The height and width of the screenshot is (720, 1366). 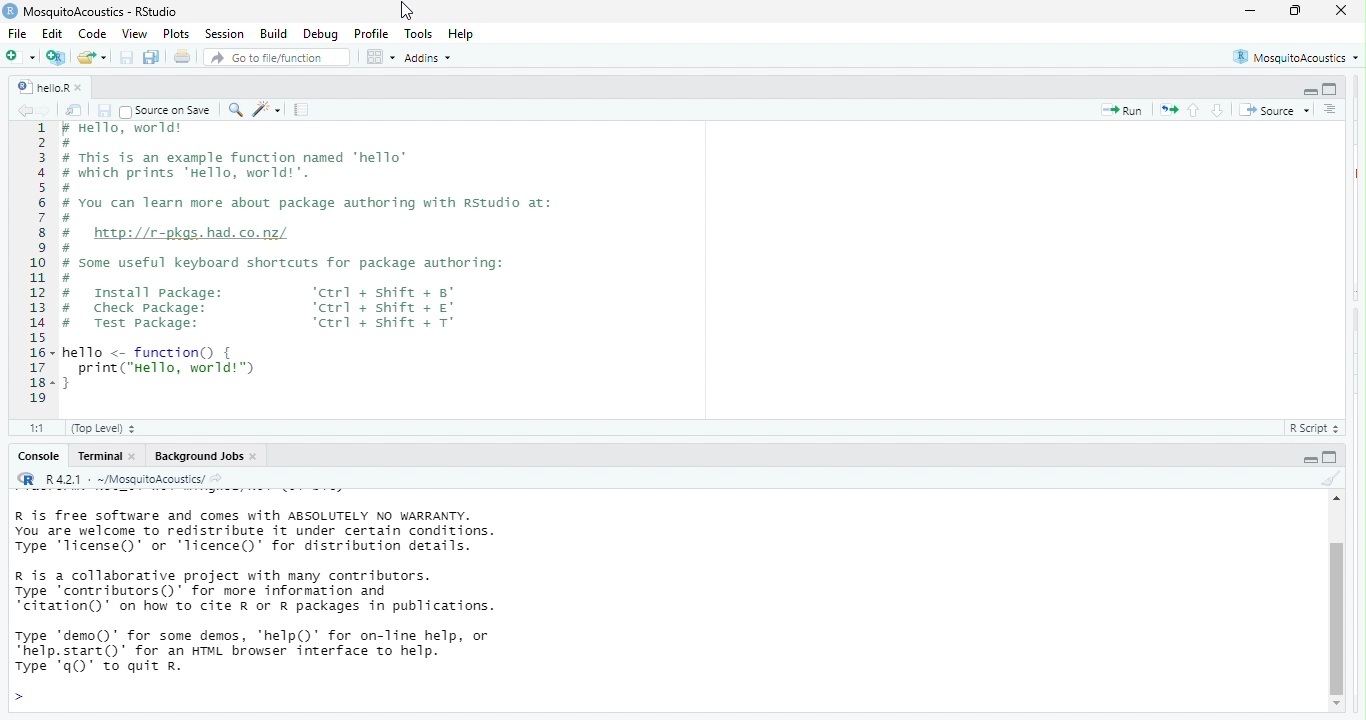 I want to click on 123456H910111213141s16171819, so click(x=37, y=269).